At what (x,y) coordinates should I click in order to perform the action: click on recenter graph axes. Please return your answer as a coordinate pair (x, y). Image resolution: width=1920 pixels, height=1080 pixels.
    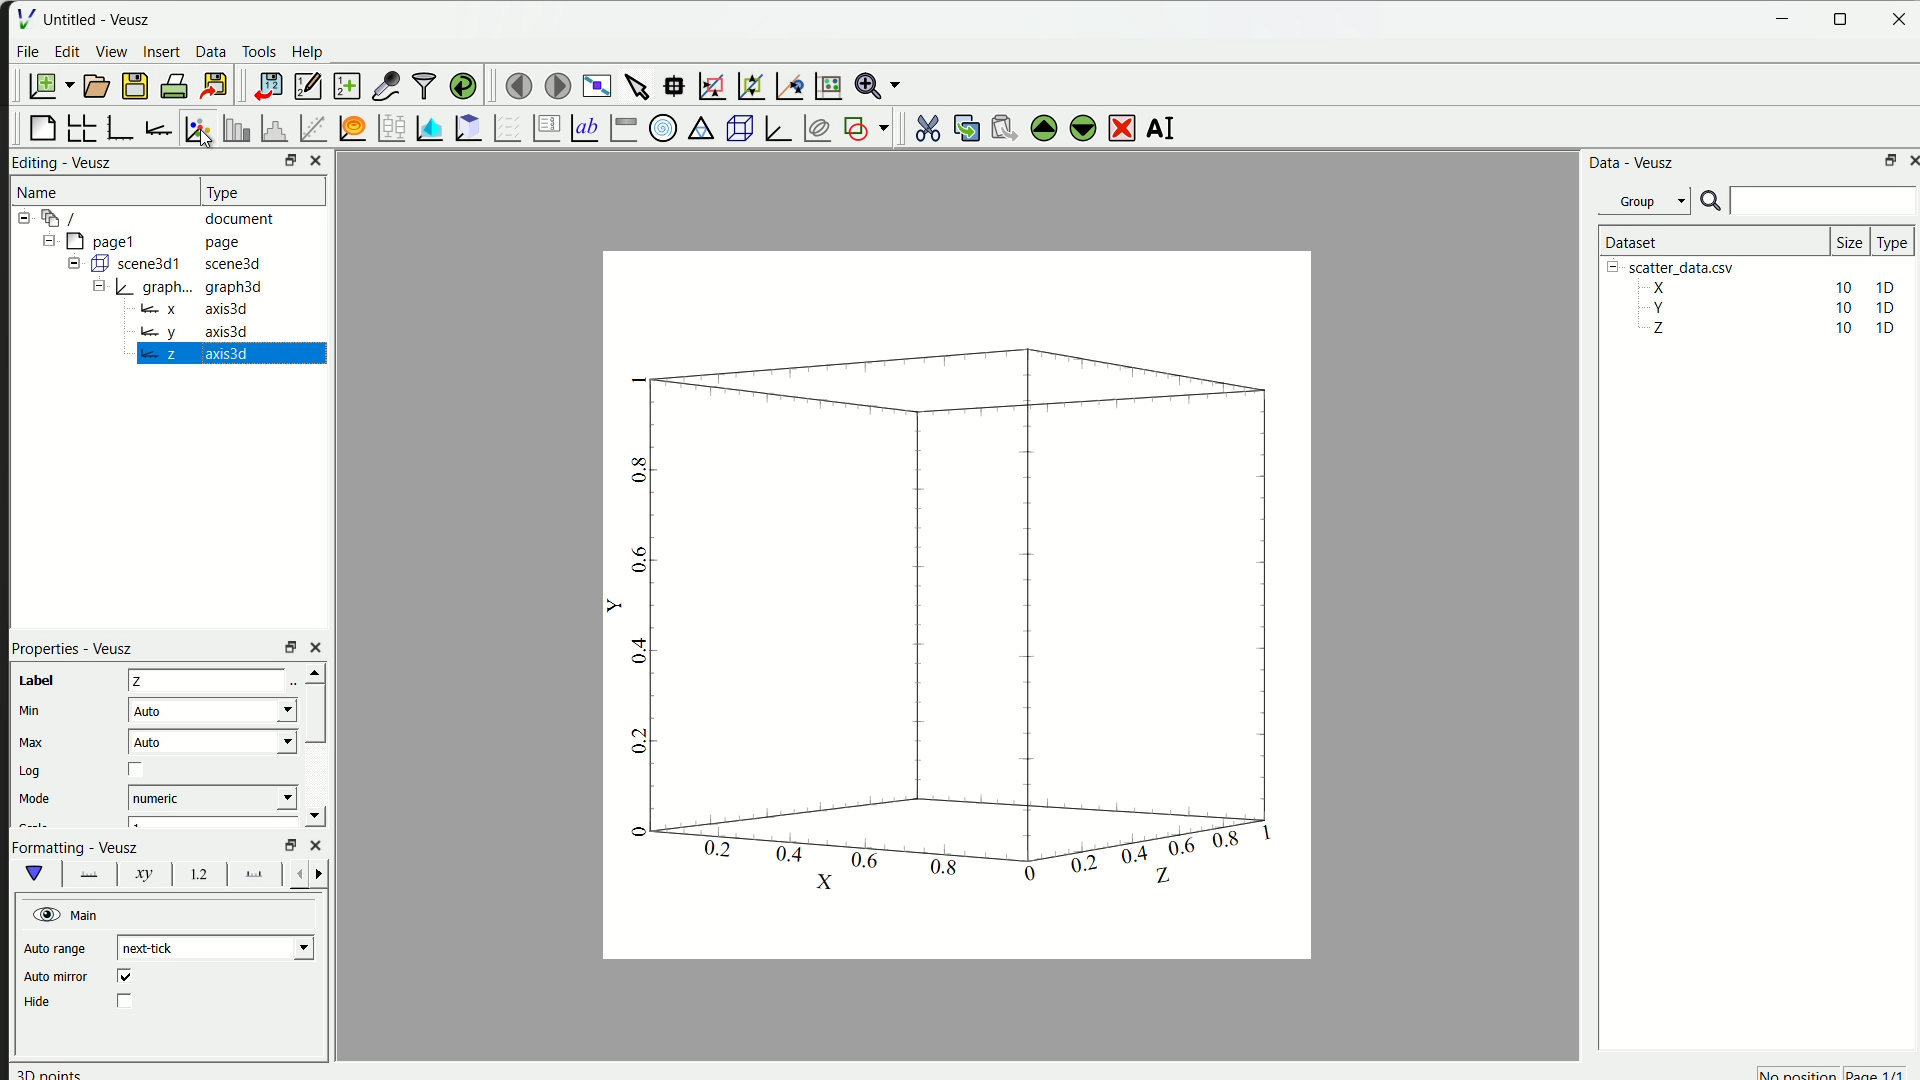
    Looking at the image, I should click on (784, 82).